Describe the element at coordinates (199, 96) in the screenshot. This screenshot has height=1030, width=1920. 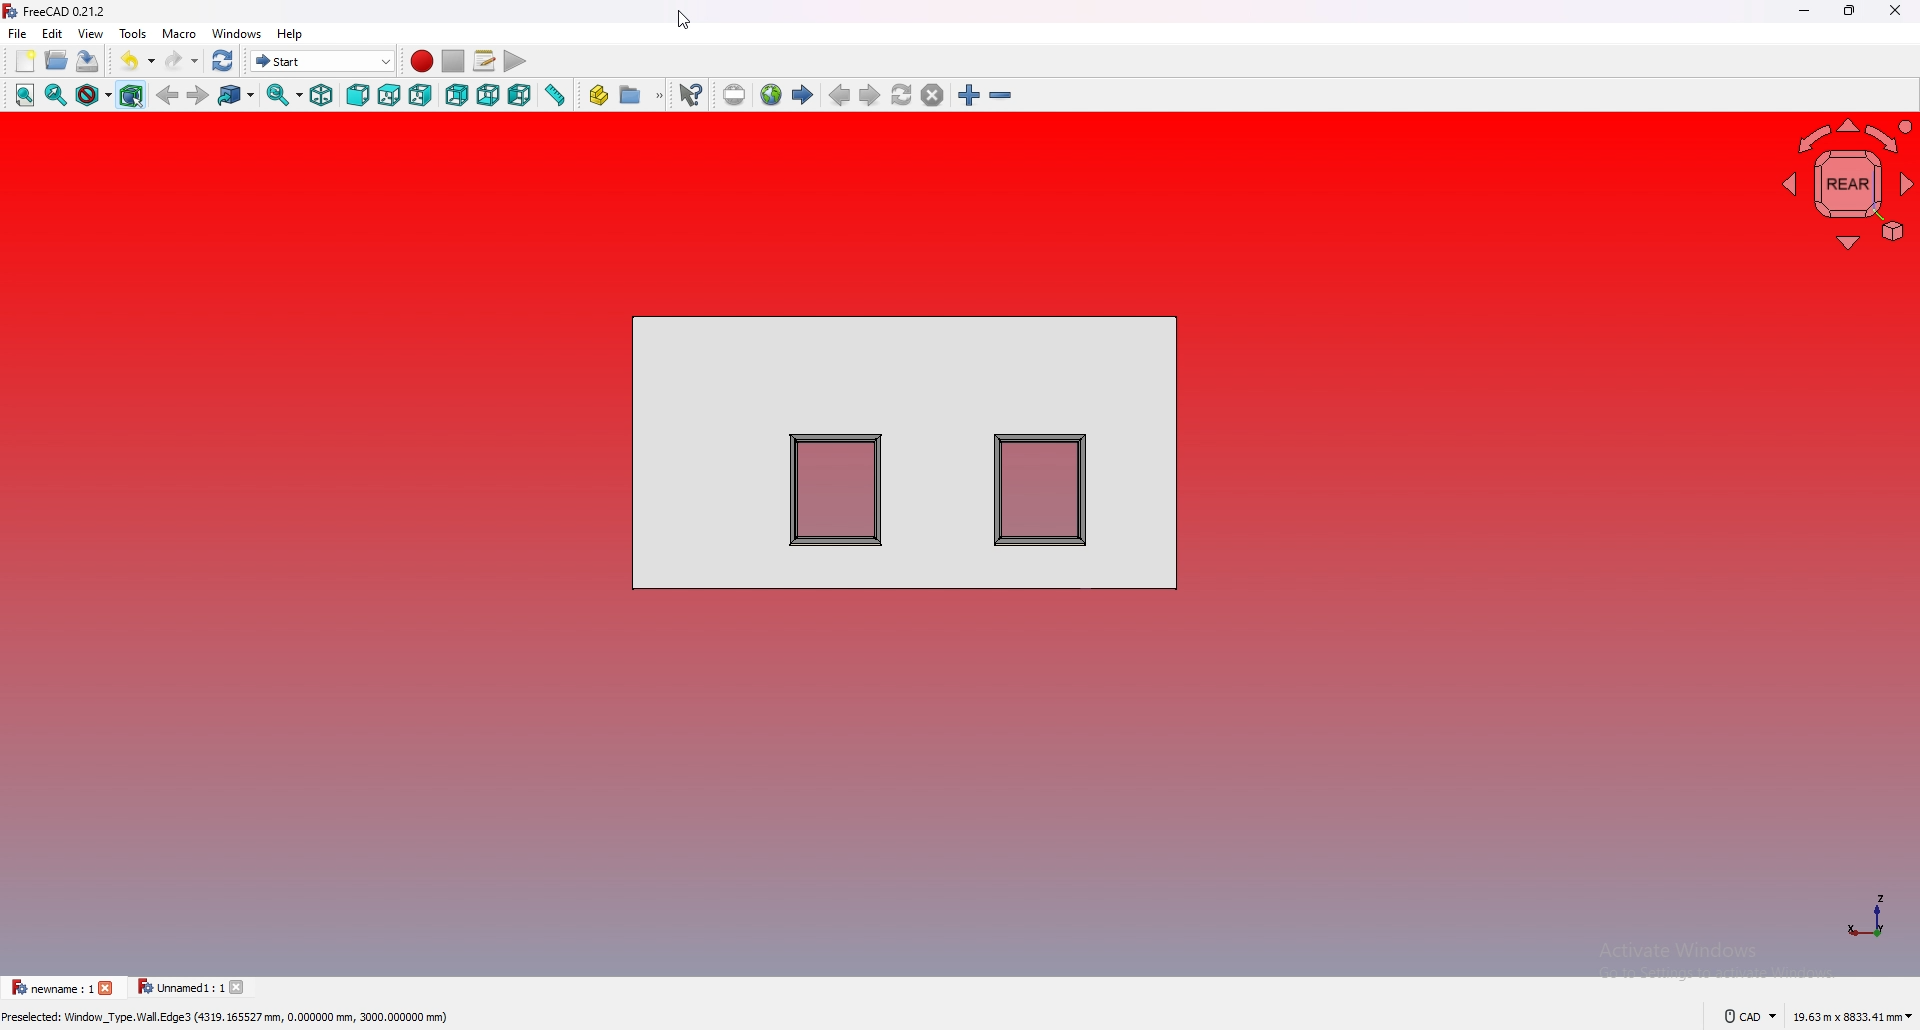
I see `forward` at that location.